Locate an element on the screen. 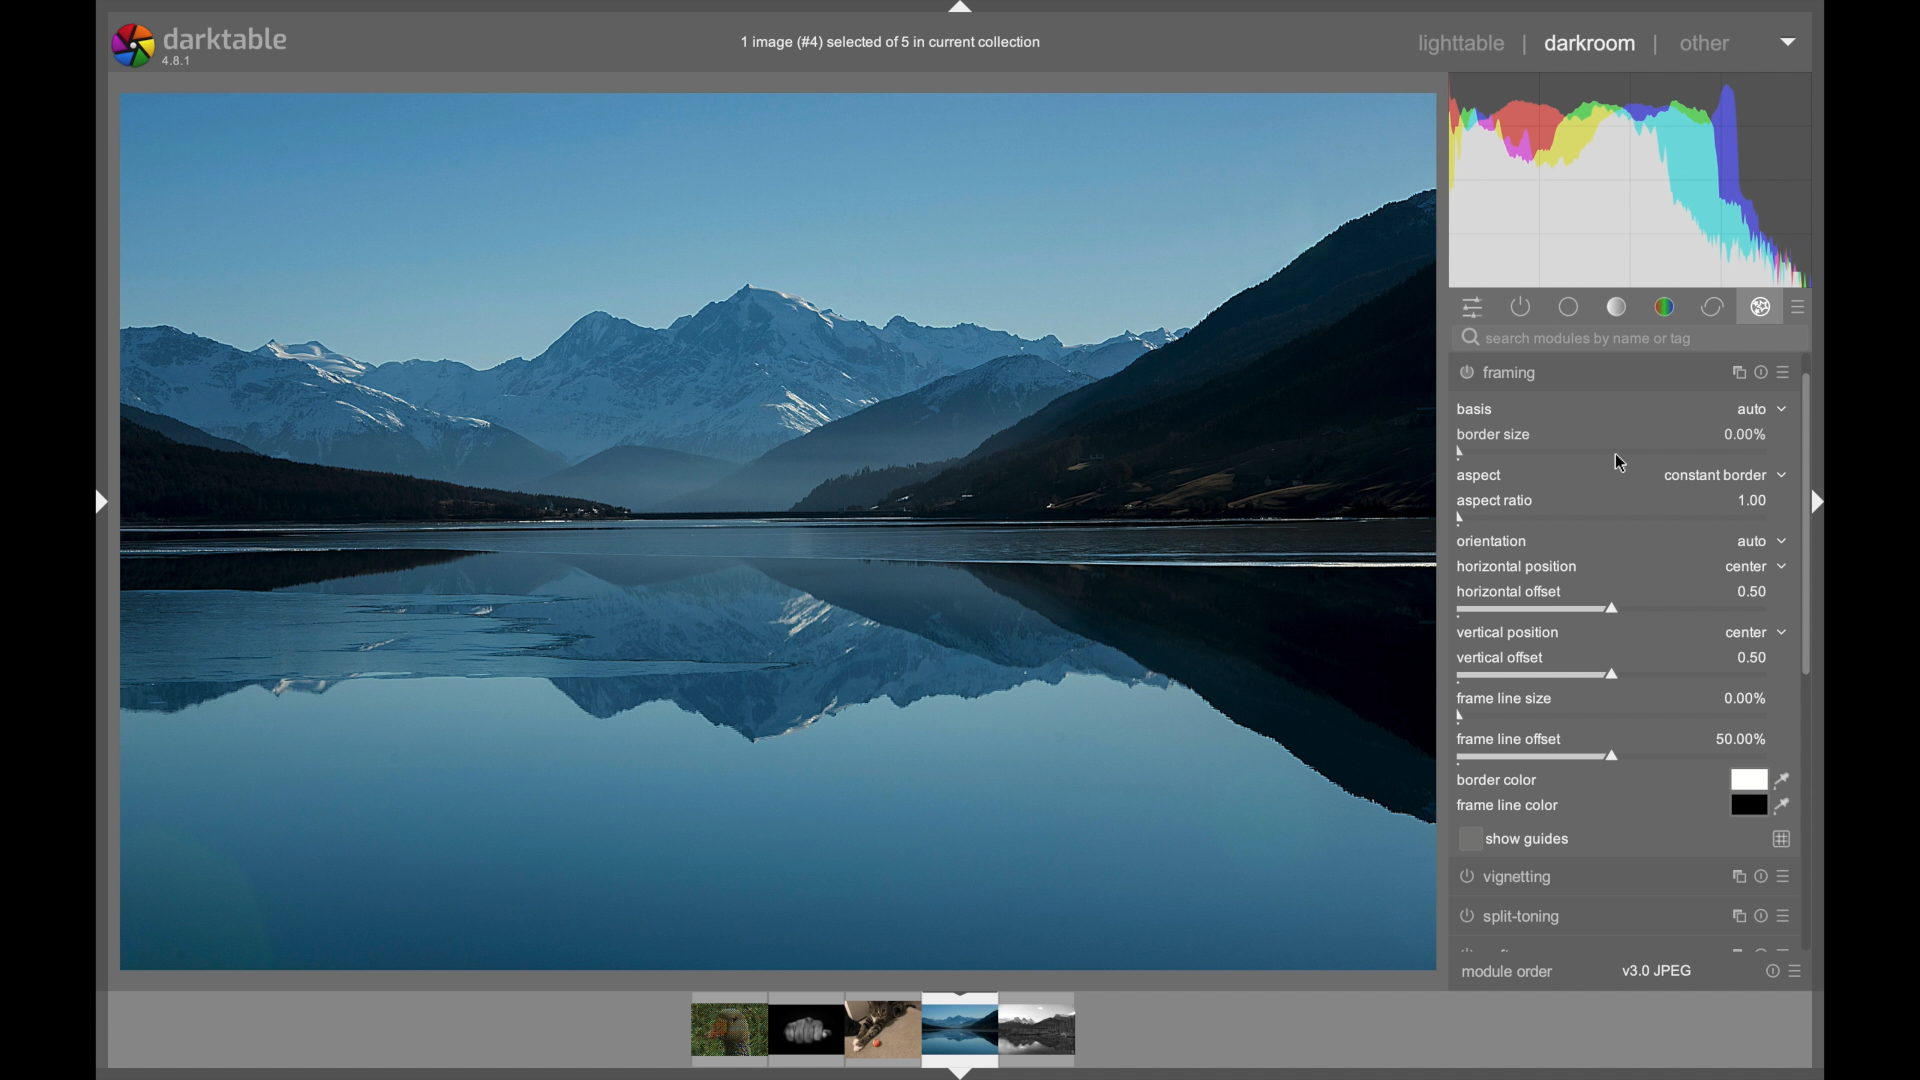 The width and height of the screenshot is (1920, 1080). 50.00% is located at coordinates (1742, 739).